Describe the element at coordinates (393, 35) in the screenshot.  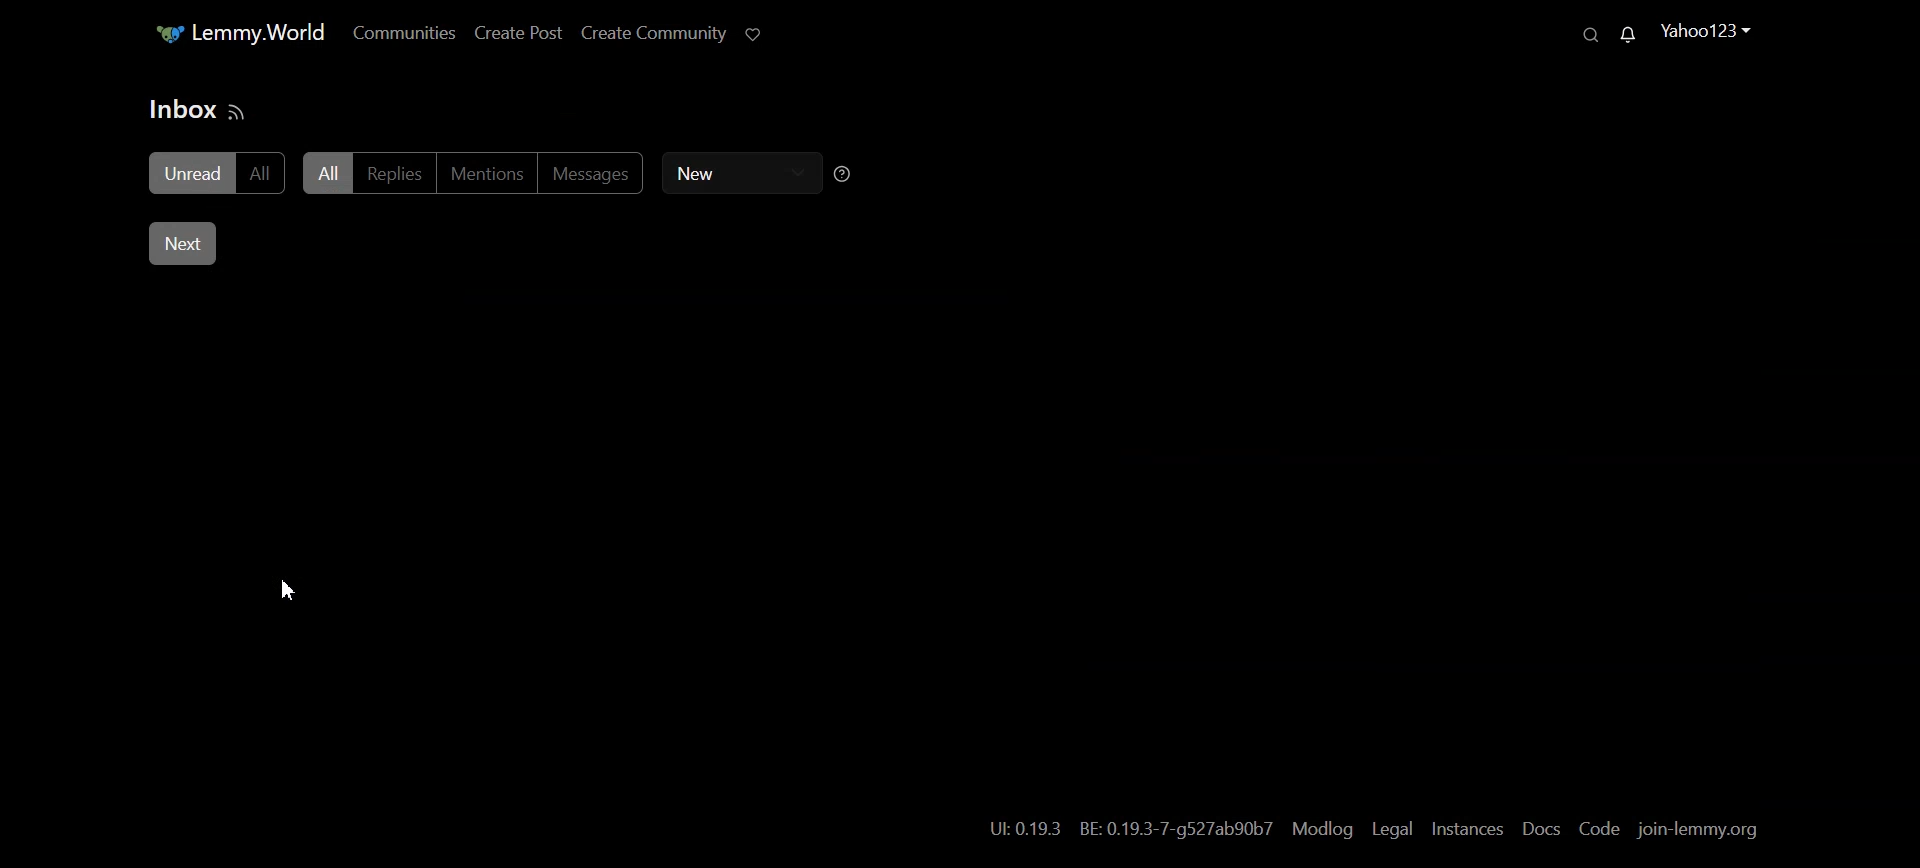
I see `Communities` at that location.